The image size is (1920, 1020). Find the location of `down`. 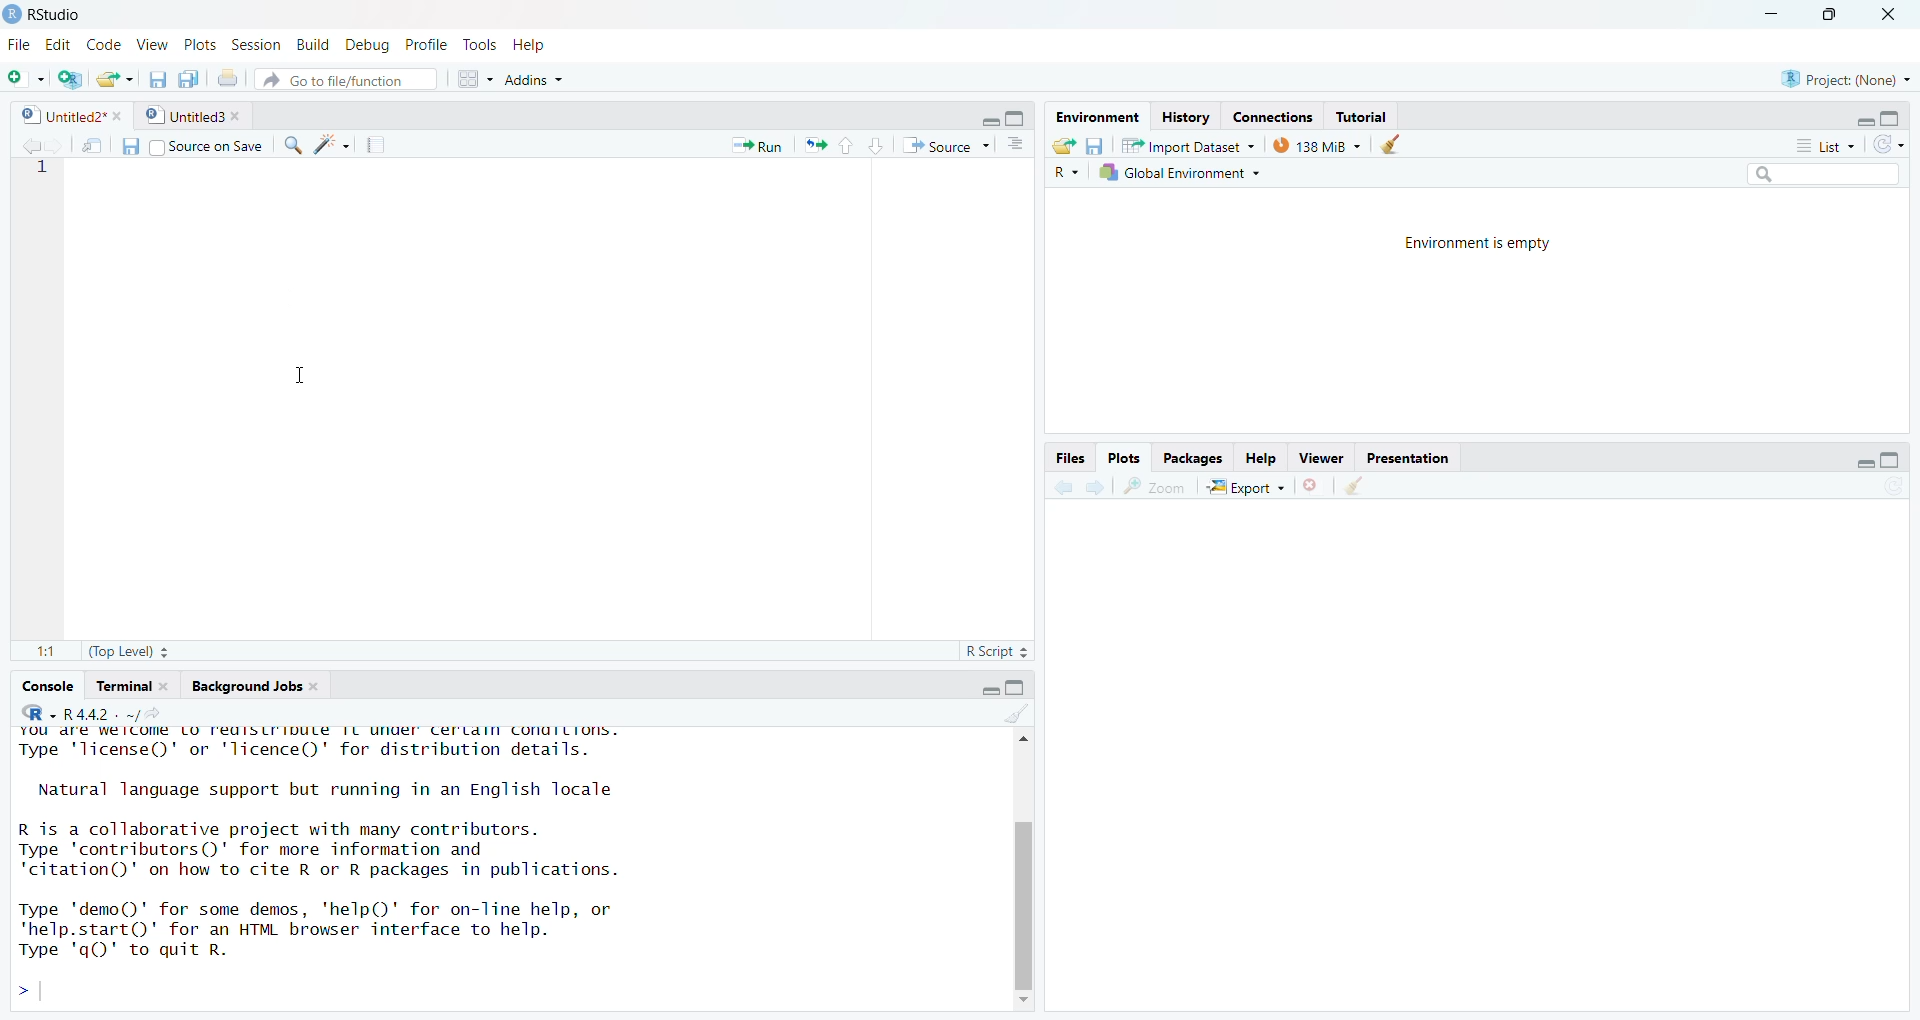

down is located at coordinates (880, 145).